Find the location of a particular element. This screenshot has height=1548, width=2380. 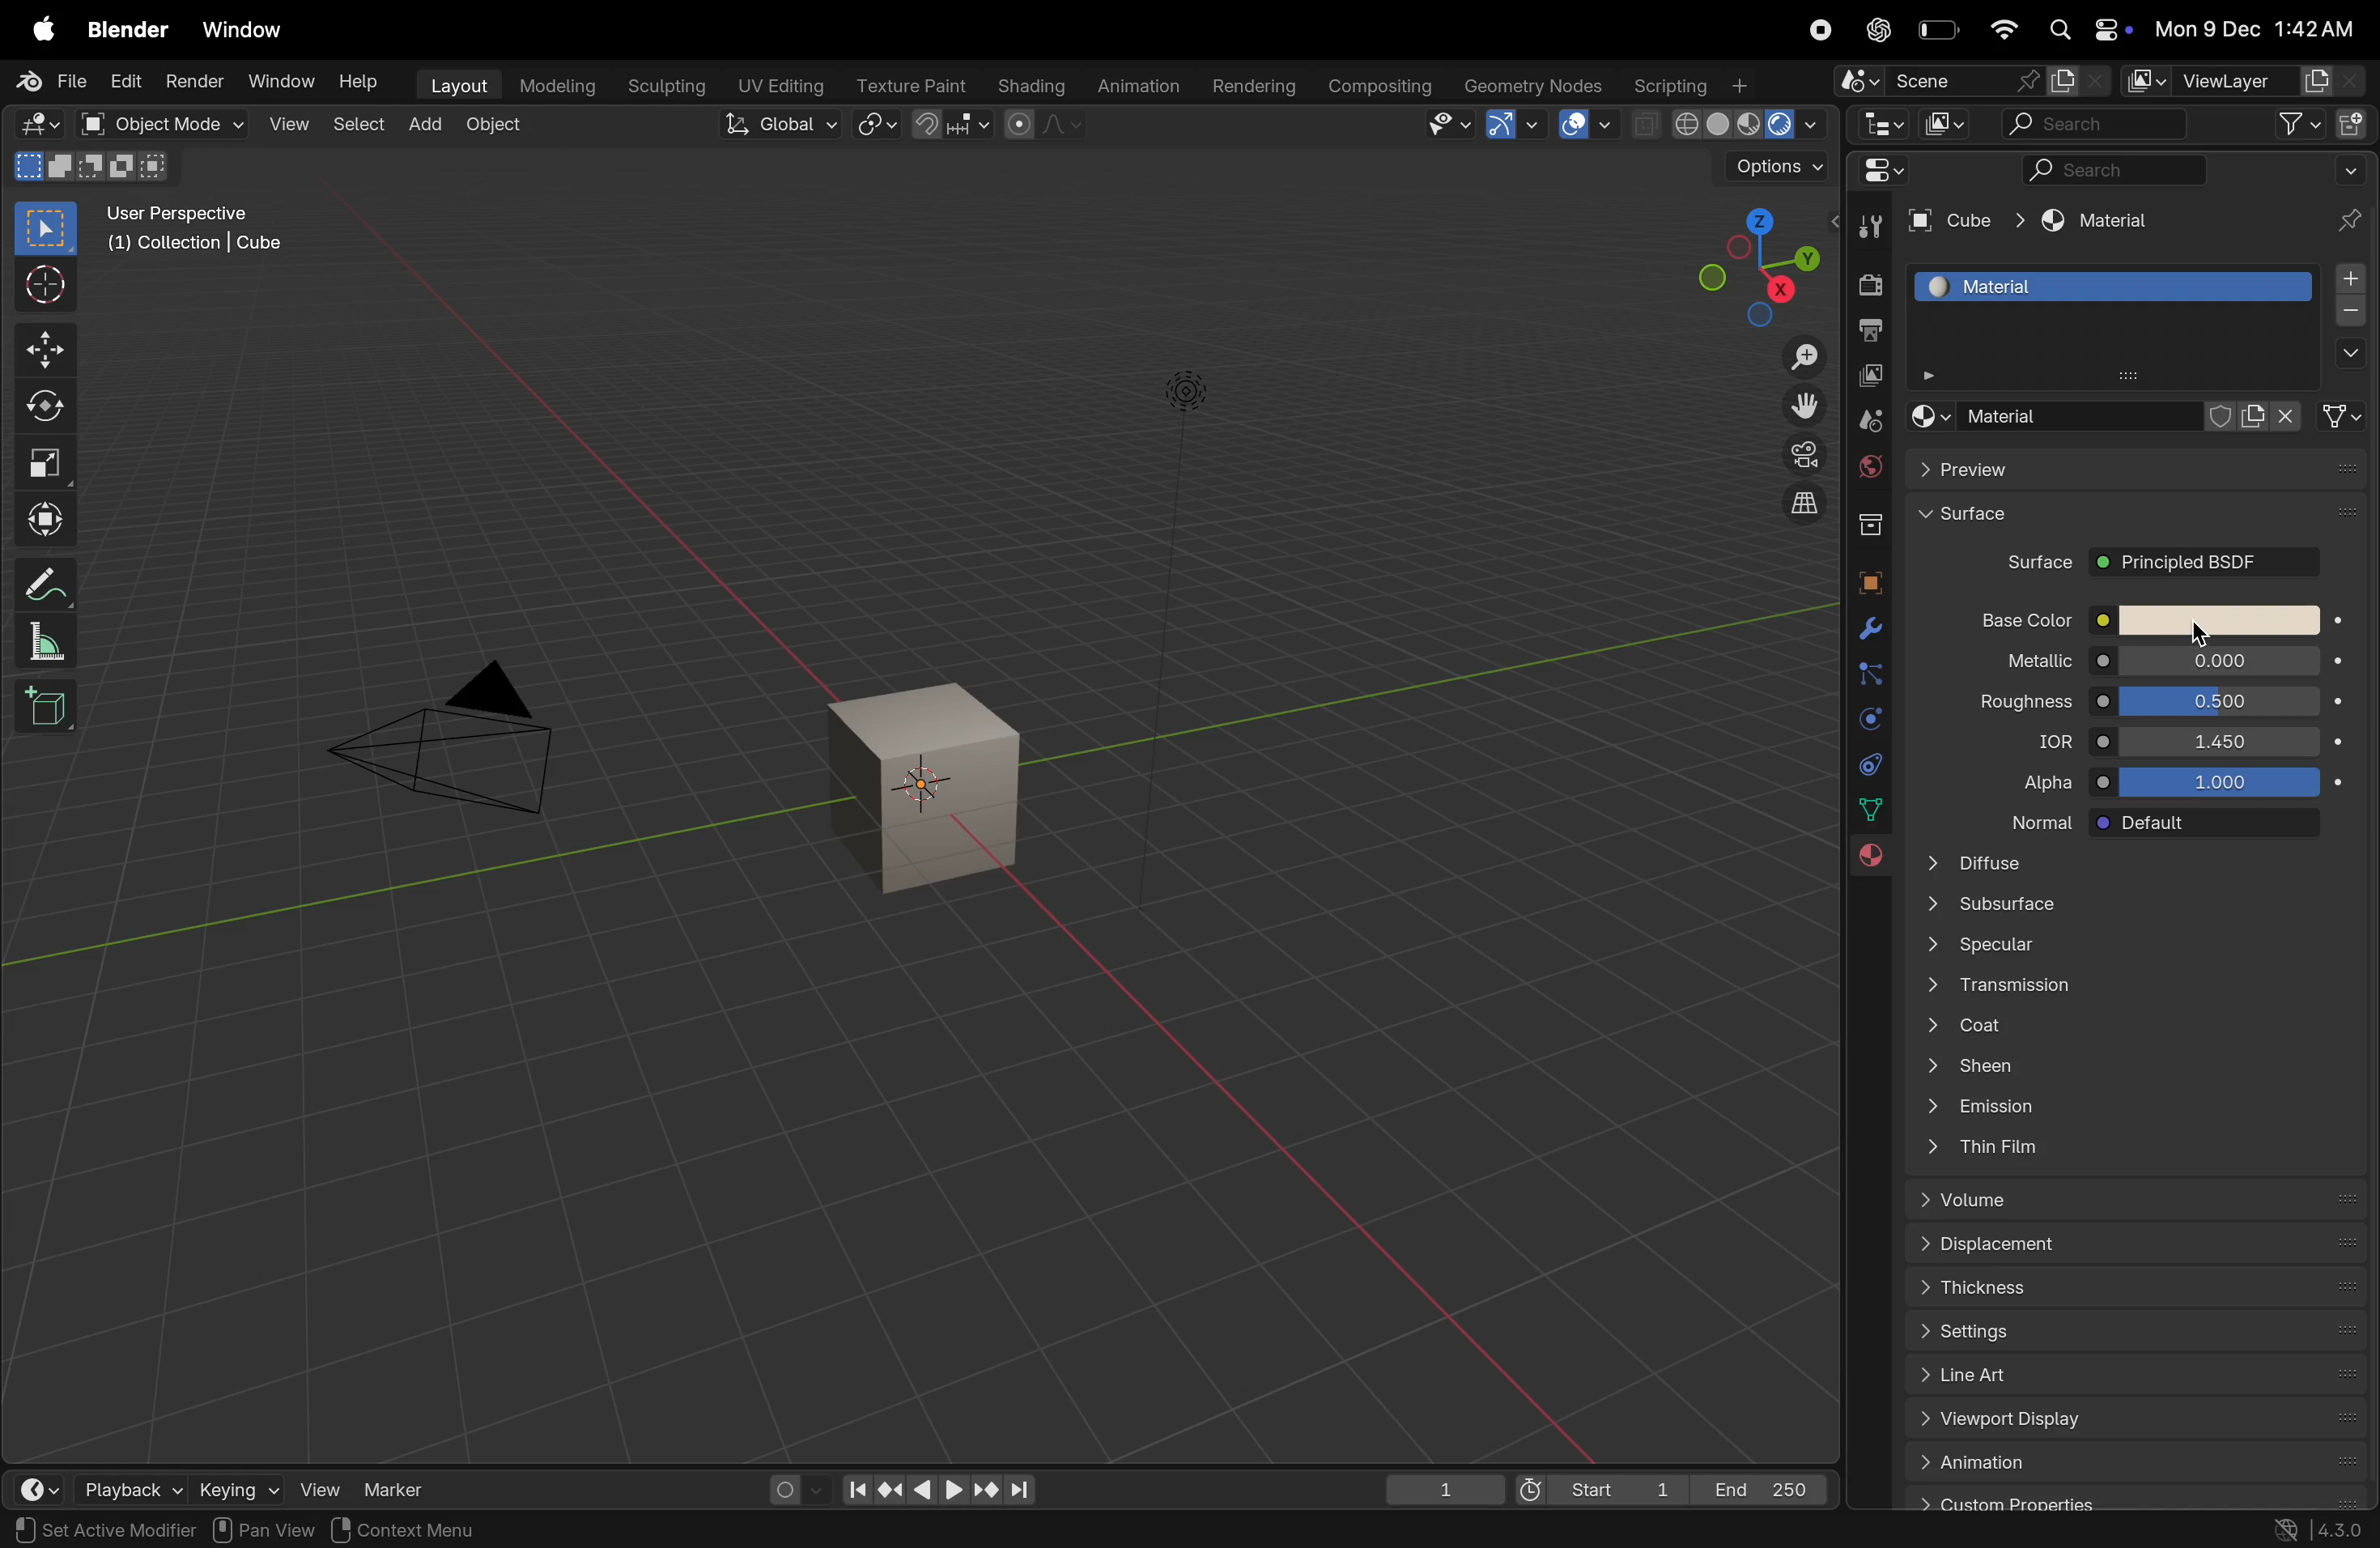

editor type is located at coordinates (1880, 122).